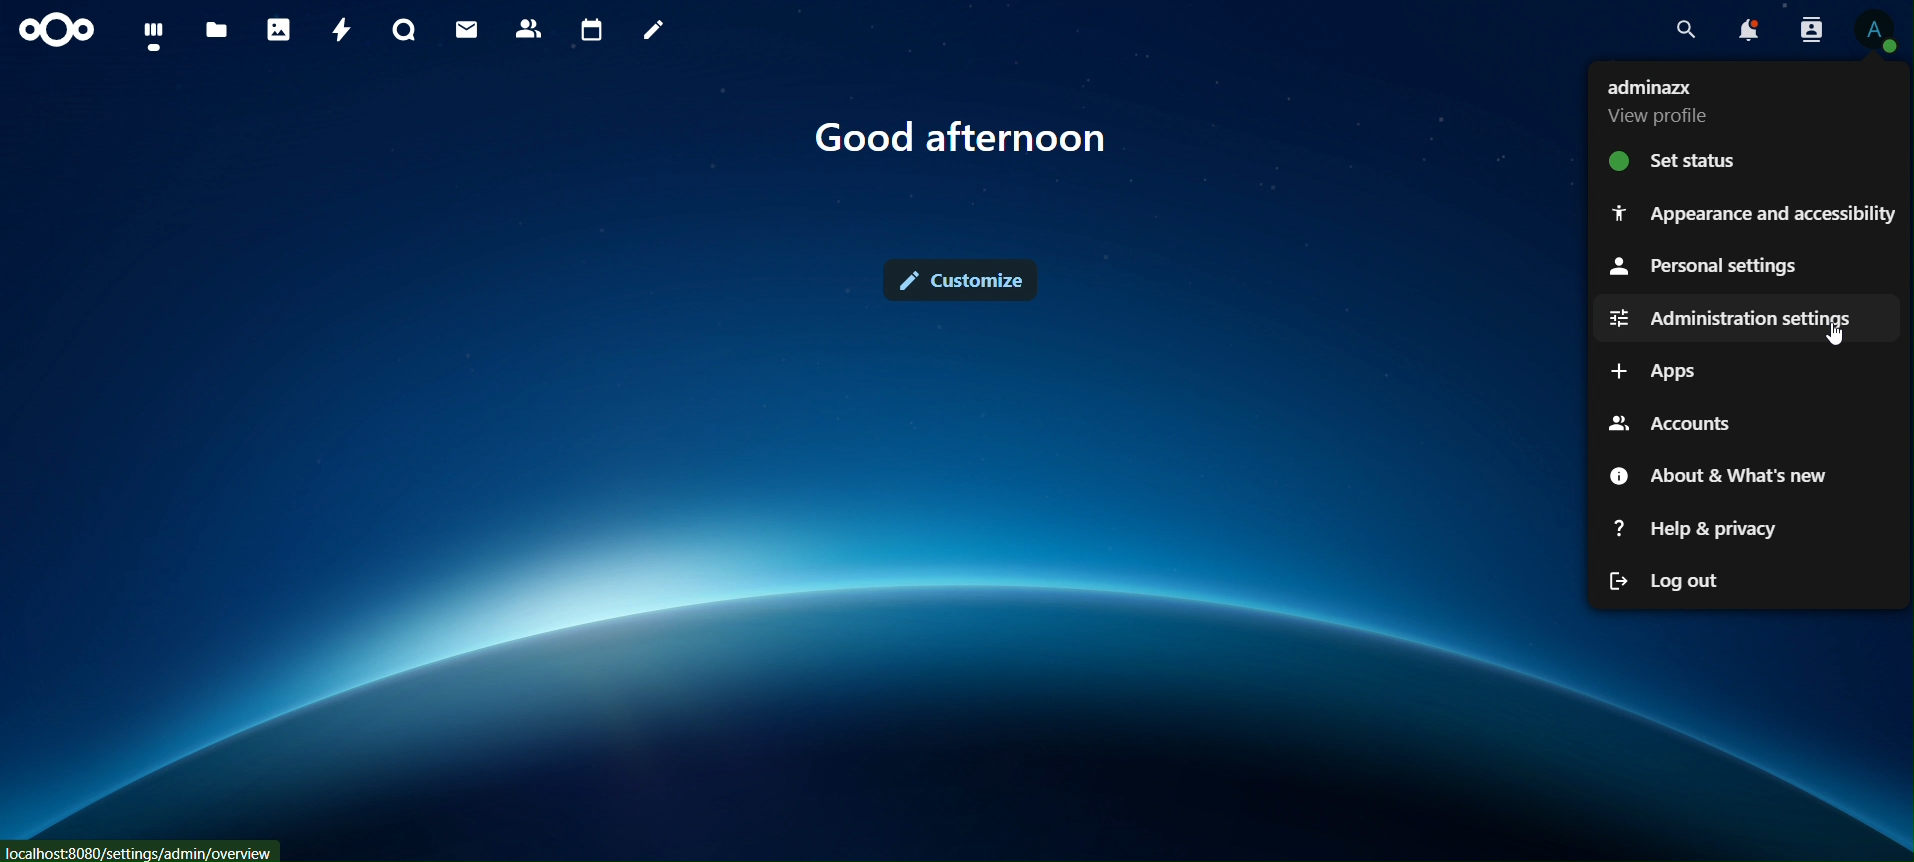  I want to click on dashboard, so click(153, 36).